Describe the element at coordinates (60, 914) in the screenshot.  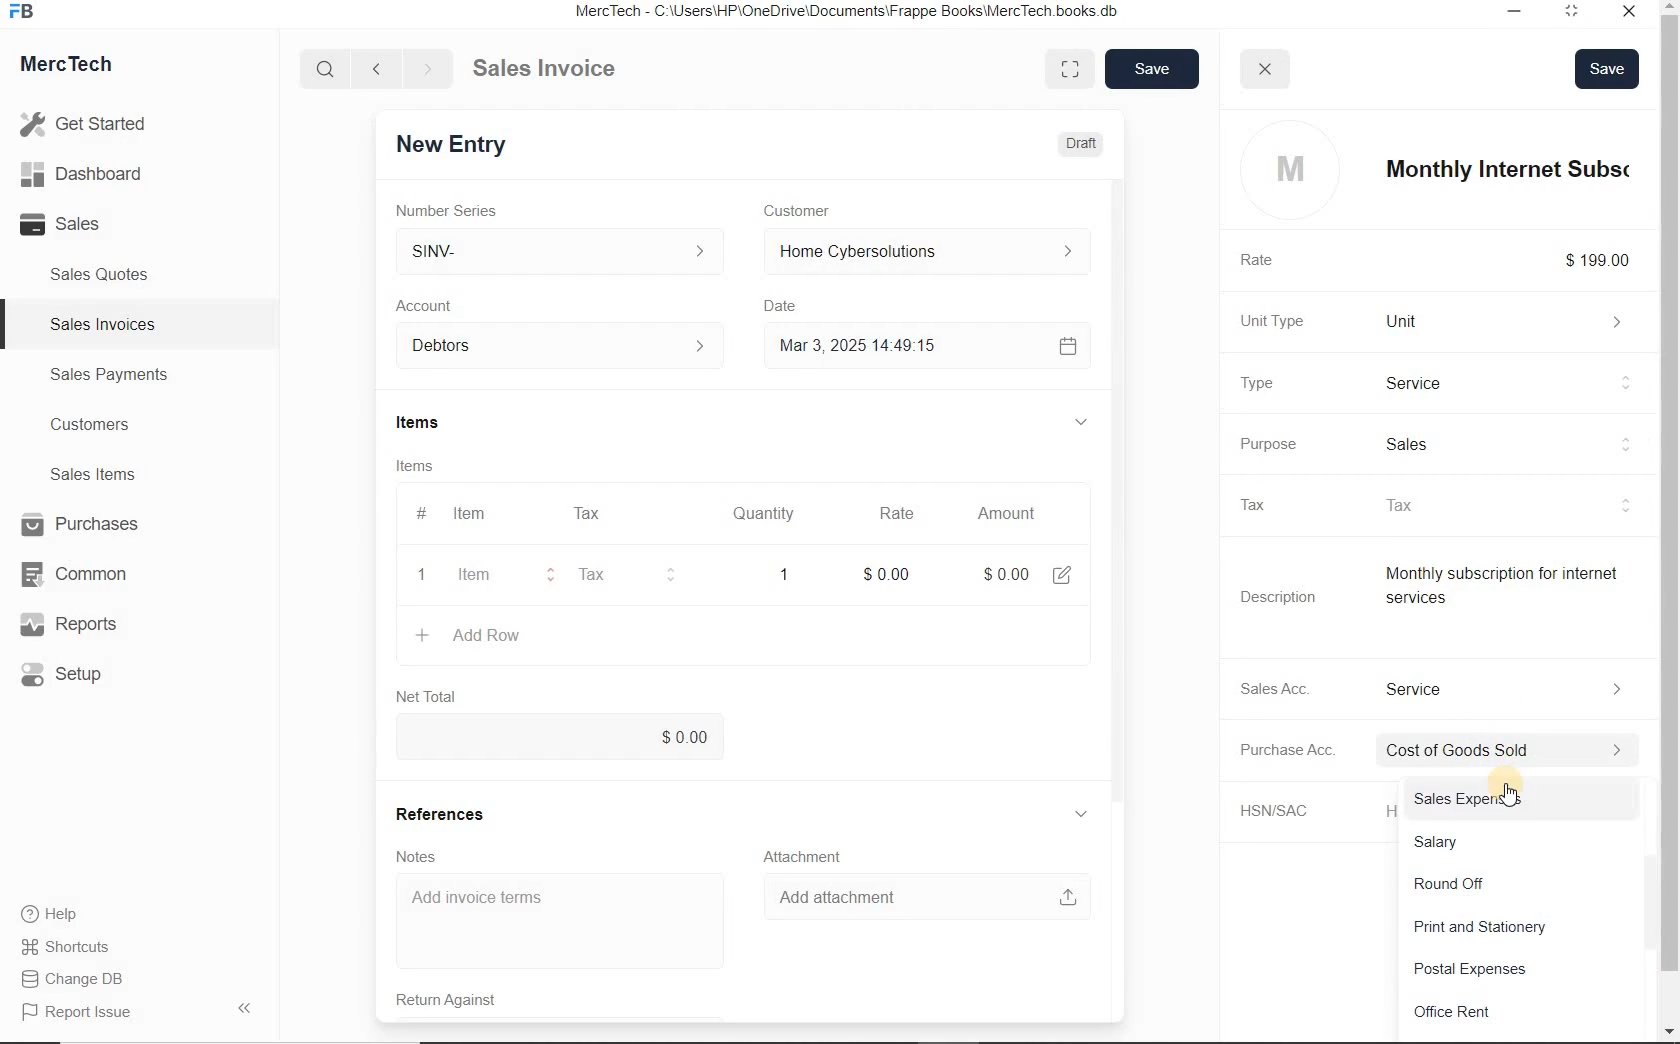
I see `Help` at that location.